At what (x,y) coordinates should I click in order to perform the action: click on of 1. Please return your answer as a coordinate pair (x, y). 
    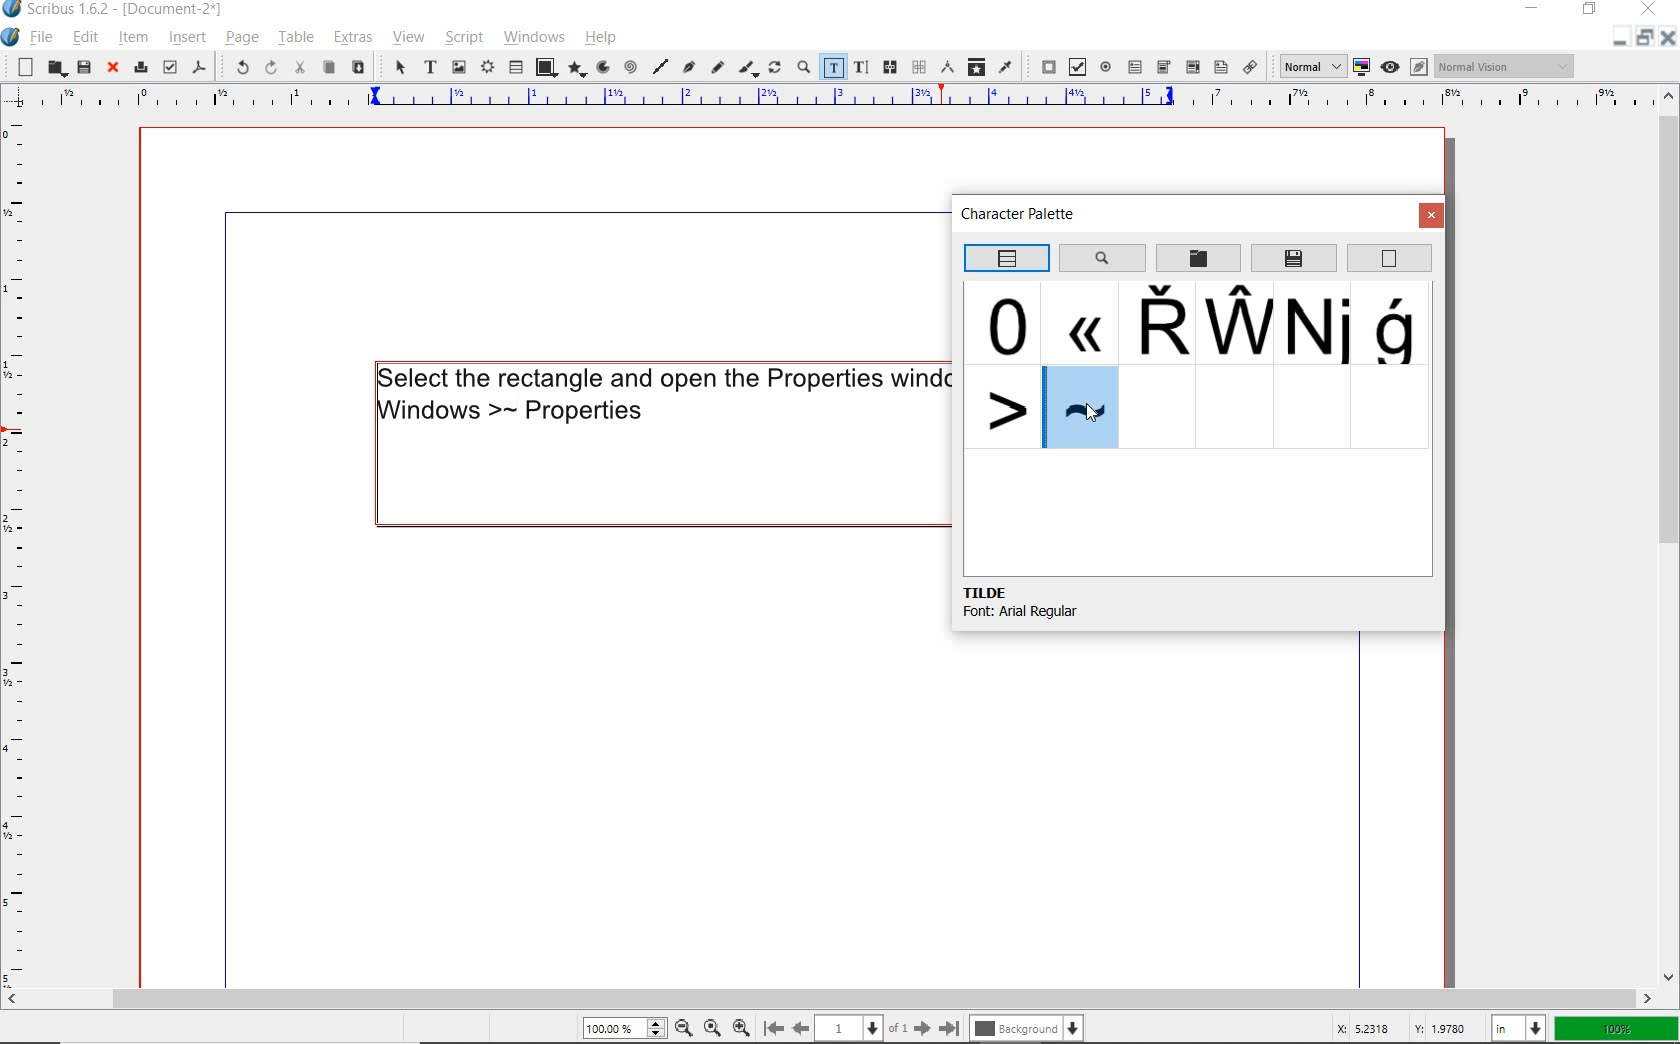
    Looking at the image, I should click on (898, 1027).